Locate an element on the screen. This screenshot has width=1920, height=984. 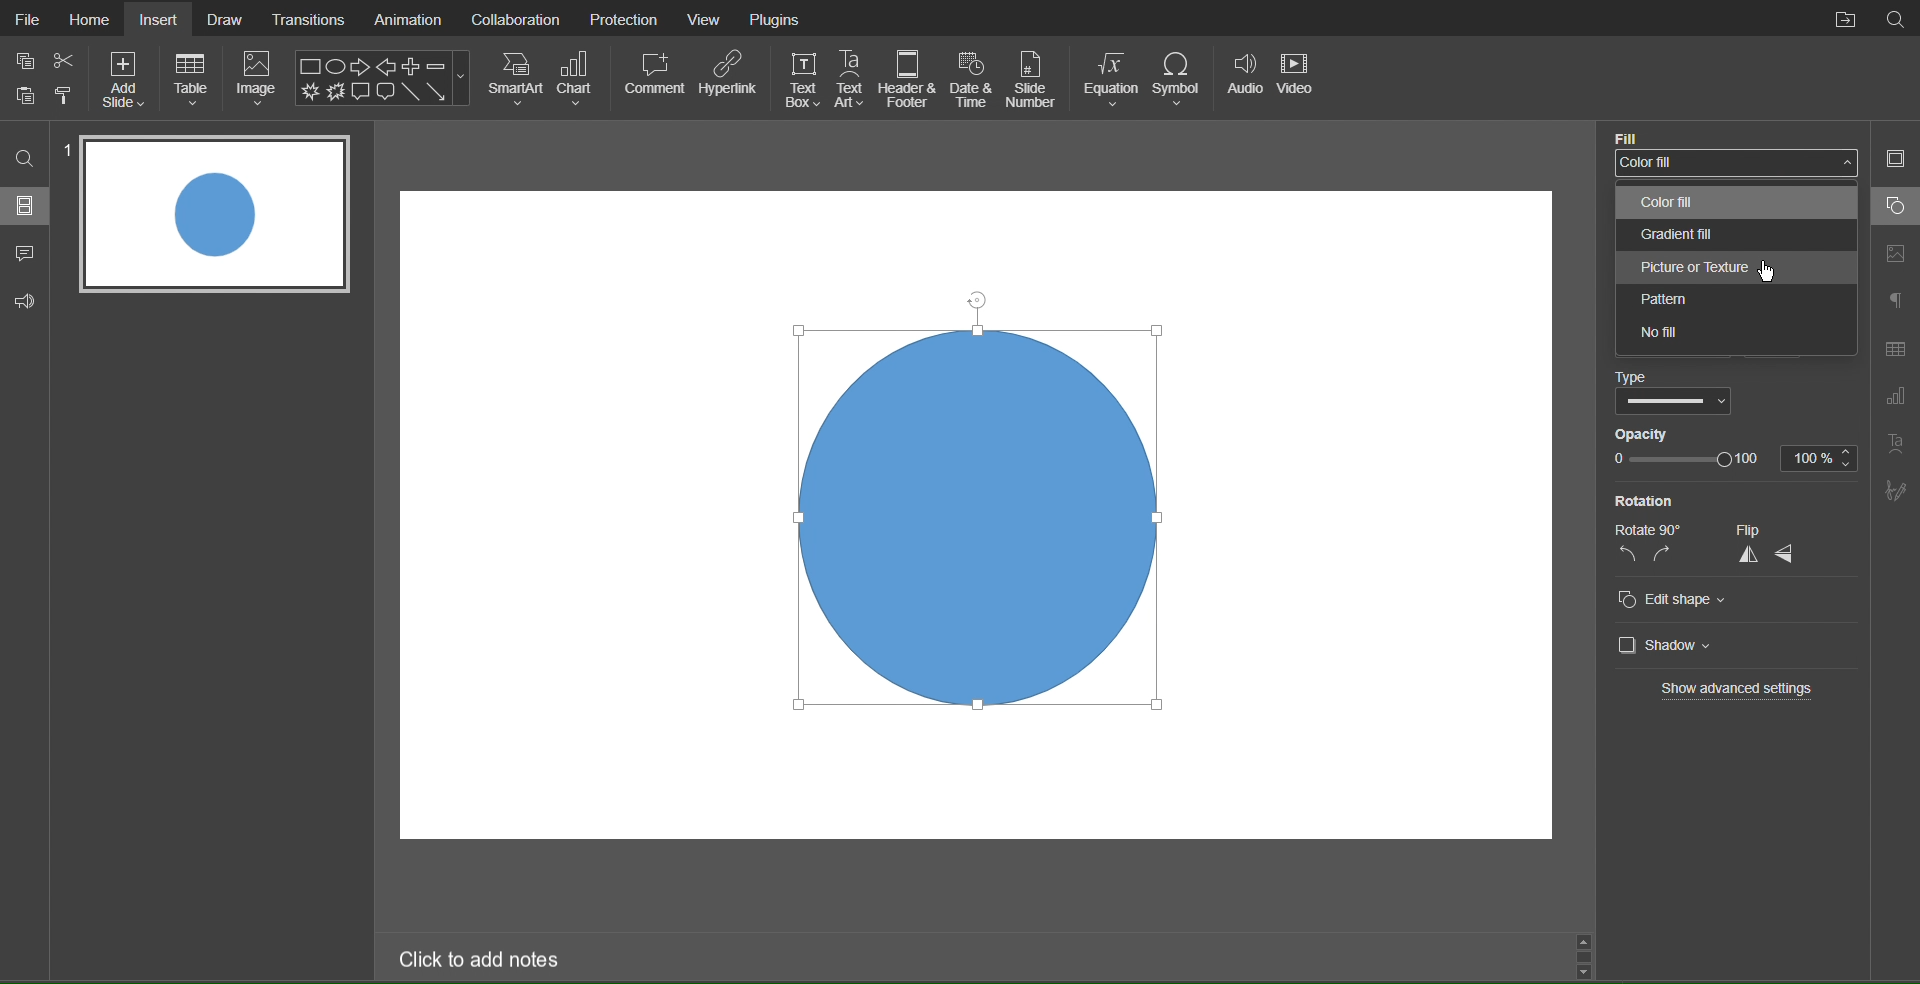
cursor is located at coordinates (1766, 271).